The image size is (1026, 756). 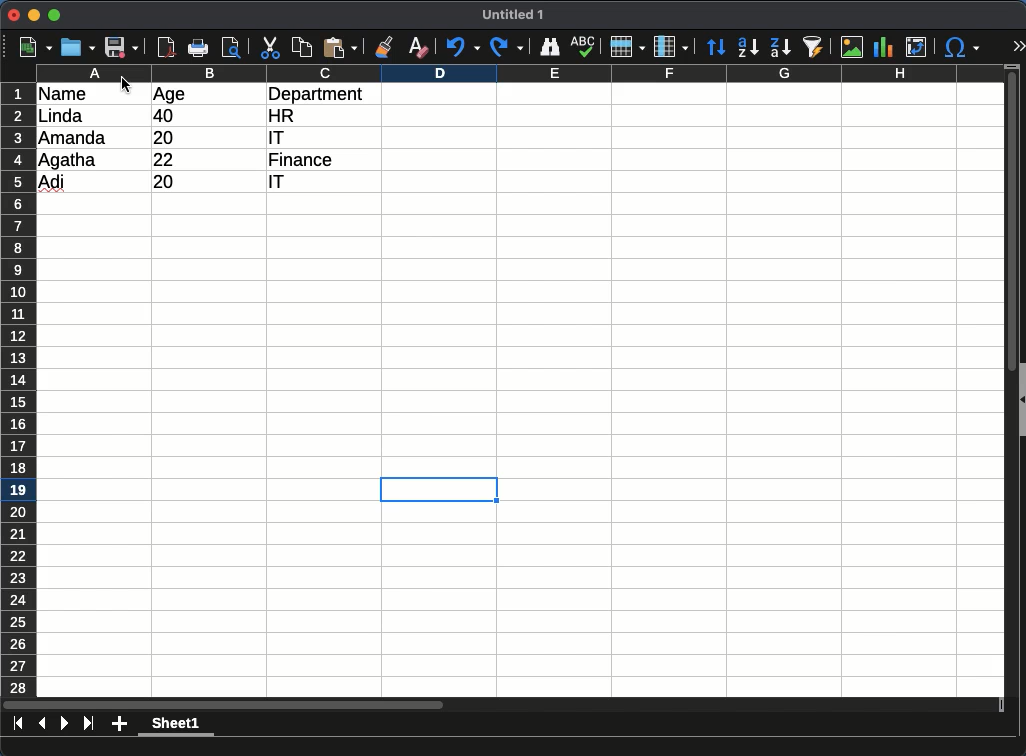 I want to click on adi, so click(x=53, y=183).